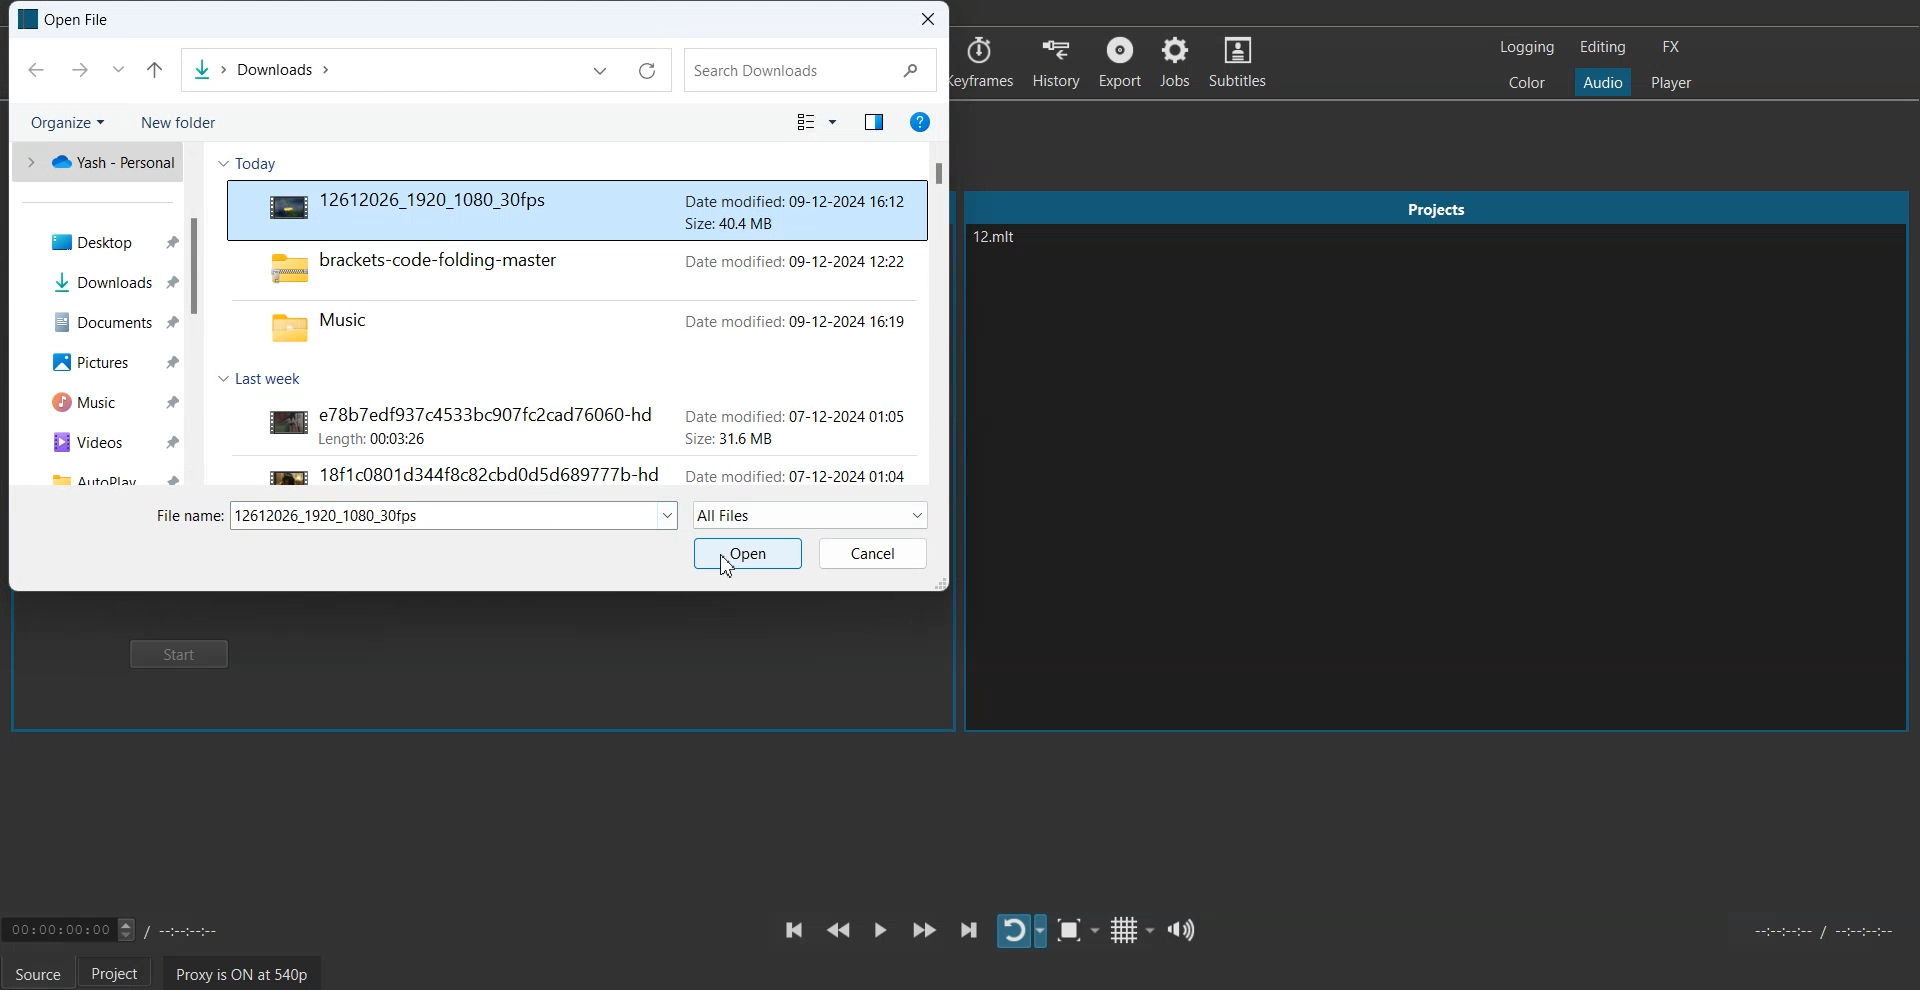 This screenshot has width=1920, height=990. I want to click on Export, so click(1122, 61).